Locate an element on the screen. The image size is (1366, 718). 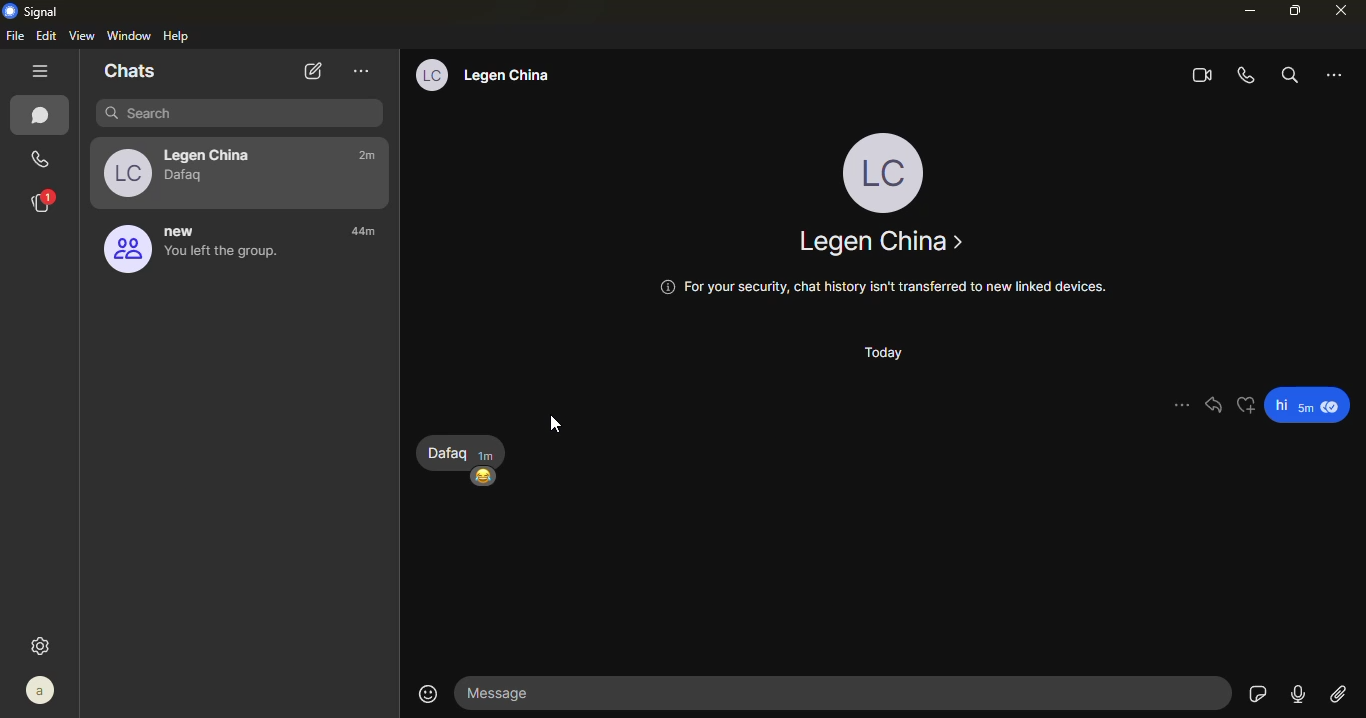
reply is located at coordinates (1214, 405).